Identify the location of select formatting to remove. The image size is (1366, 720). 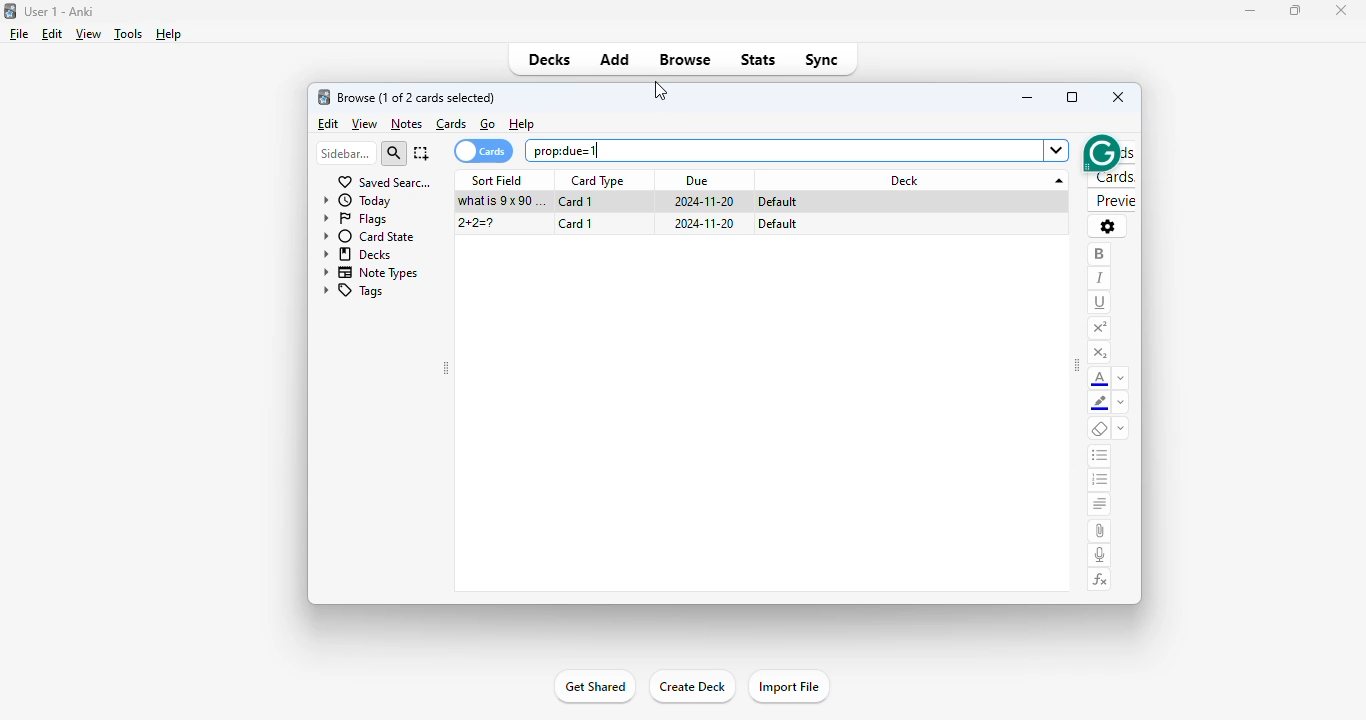
(1121, 429).